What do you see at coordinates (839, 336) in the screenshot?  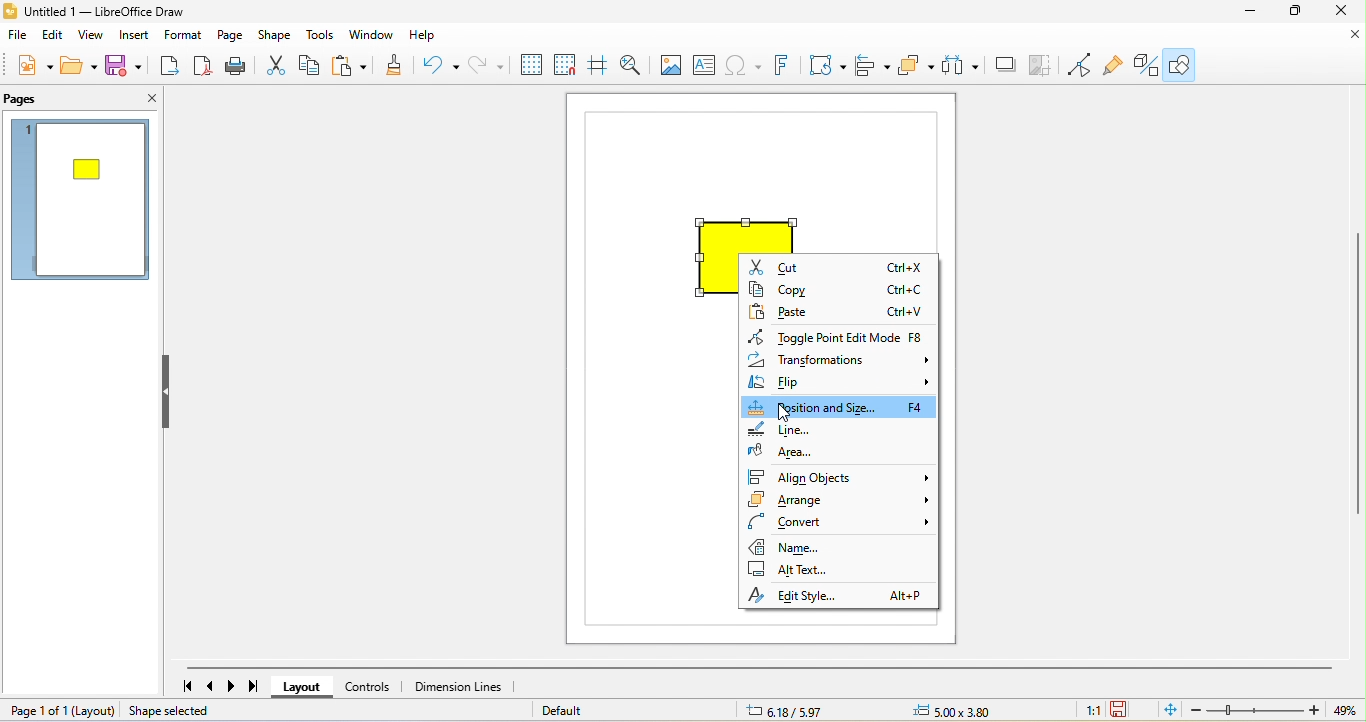 I see `toggle point edit mode` at bounding box center [839, 336].